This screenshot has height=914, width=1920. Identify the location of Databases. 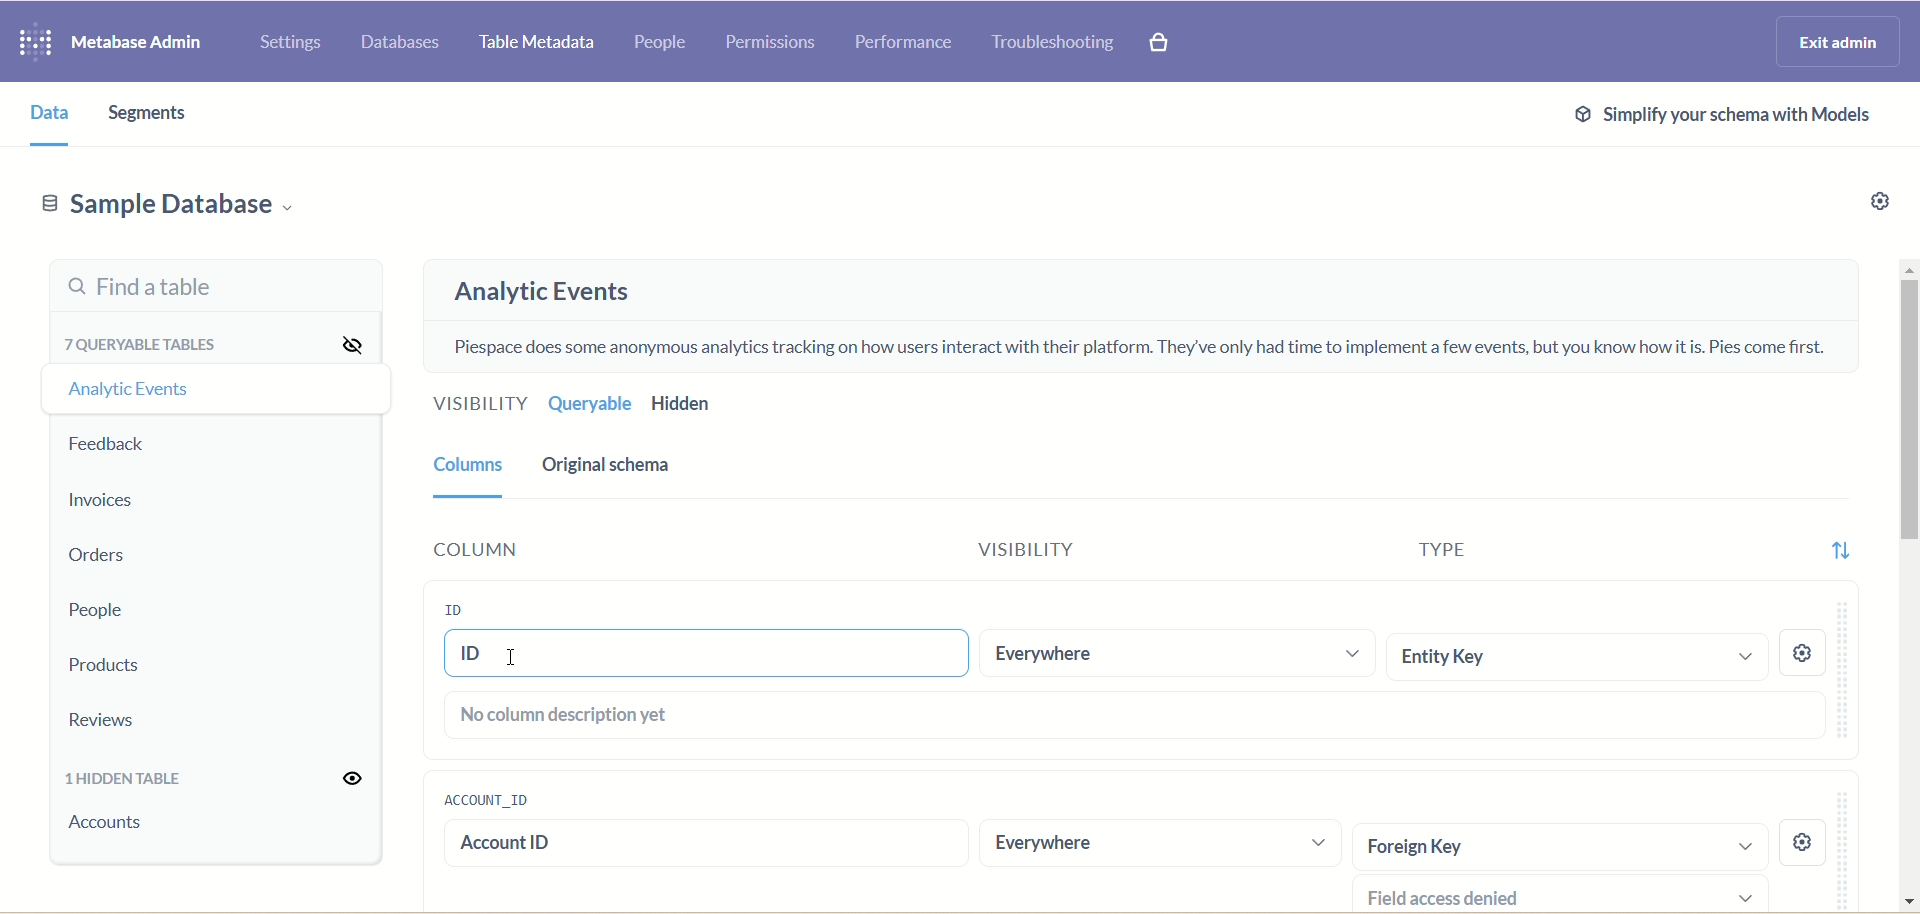
(401, 46).